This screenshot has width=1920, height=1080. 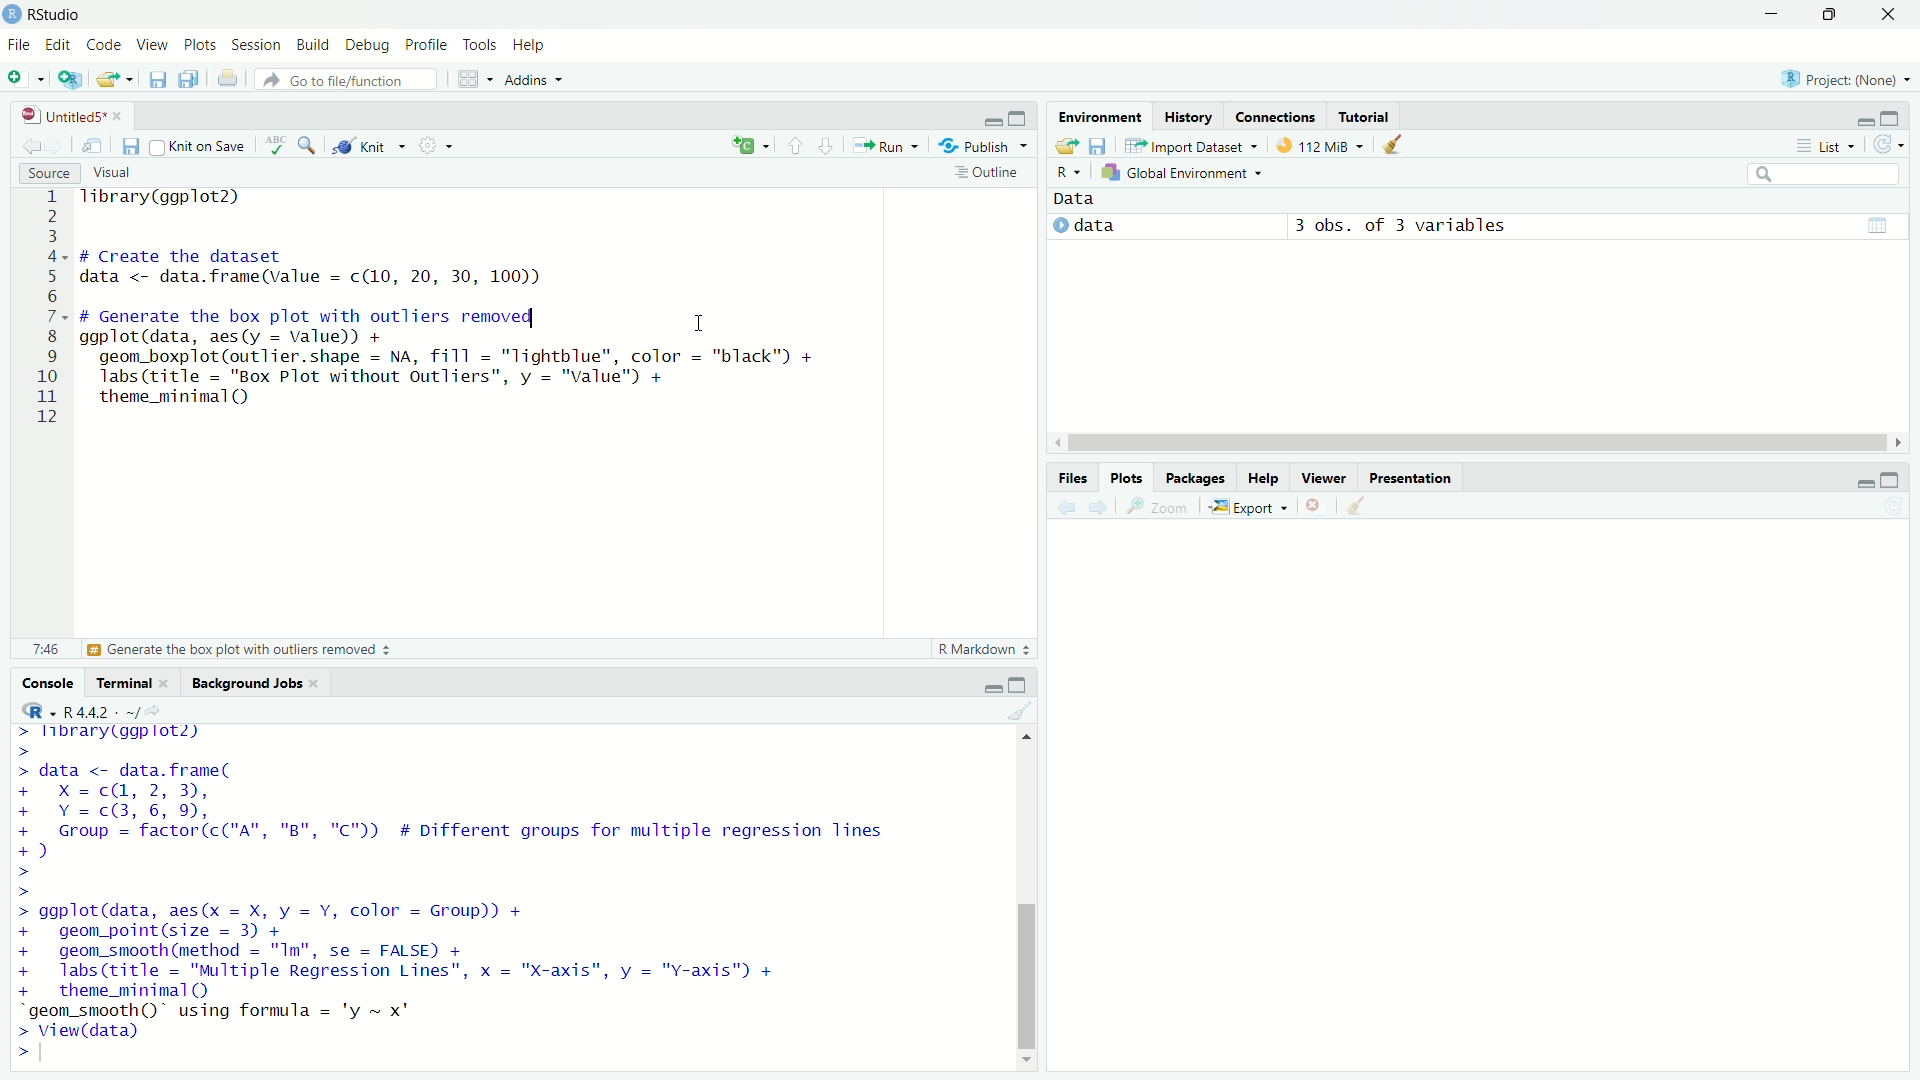 I want to click on close, so click(x=1895, y=17).